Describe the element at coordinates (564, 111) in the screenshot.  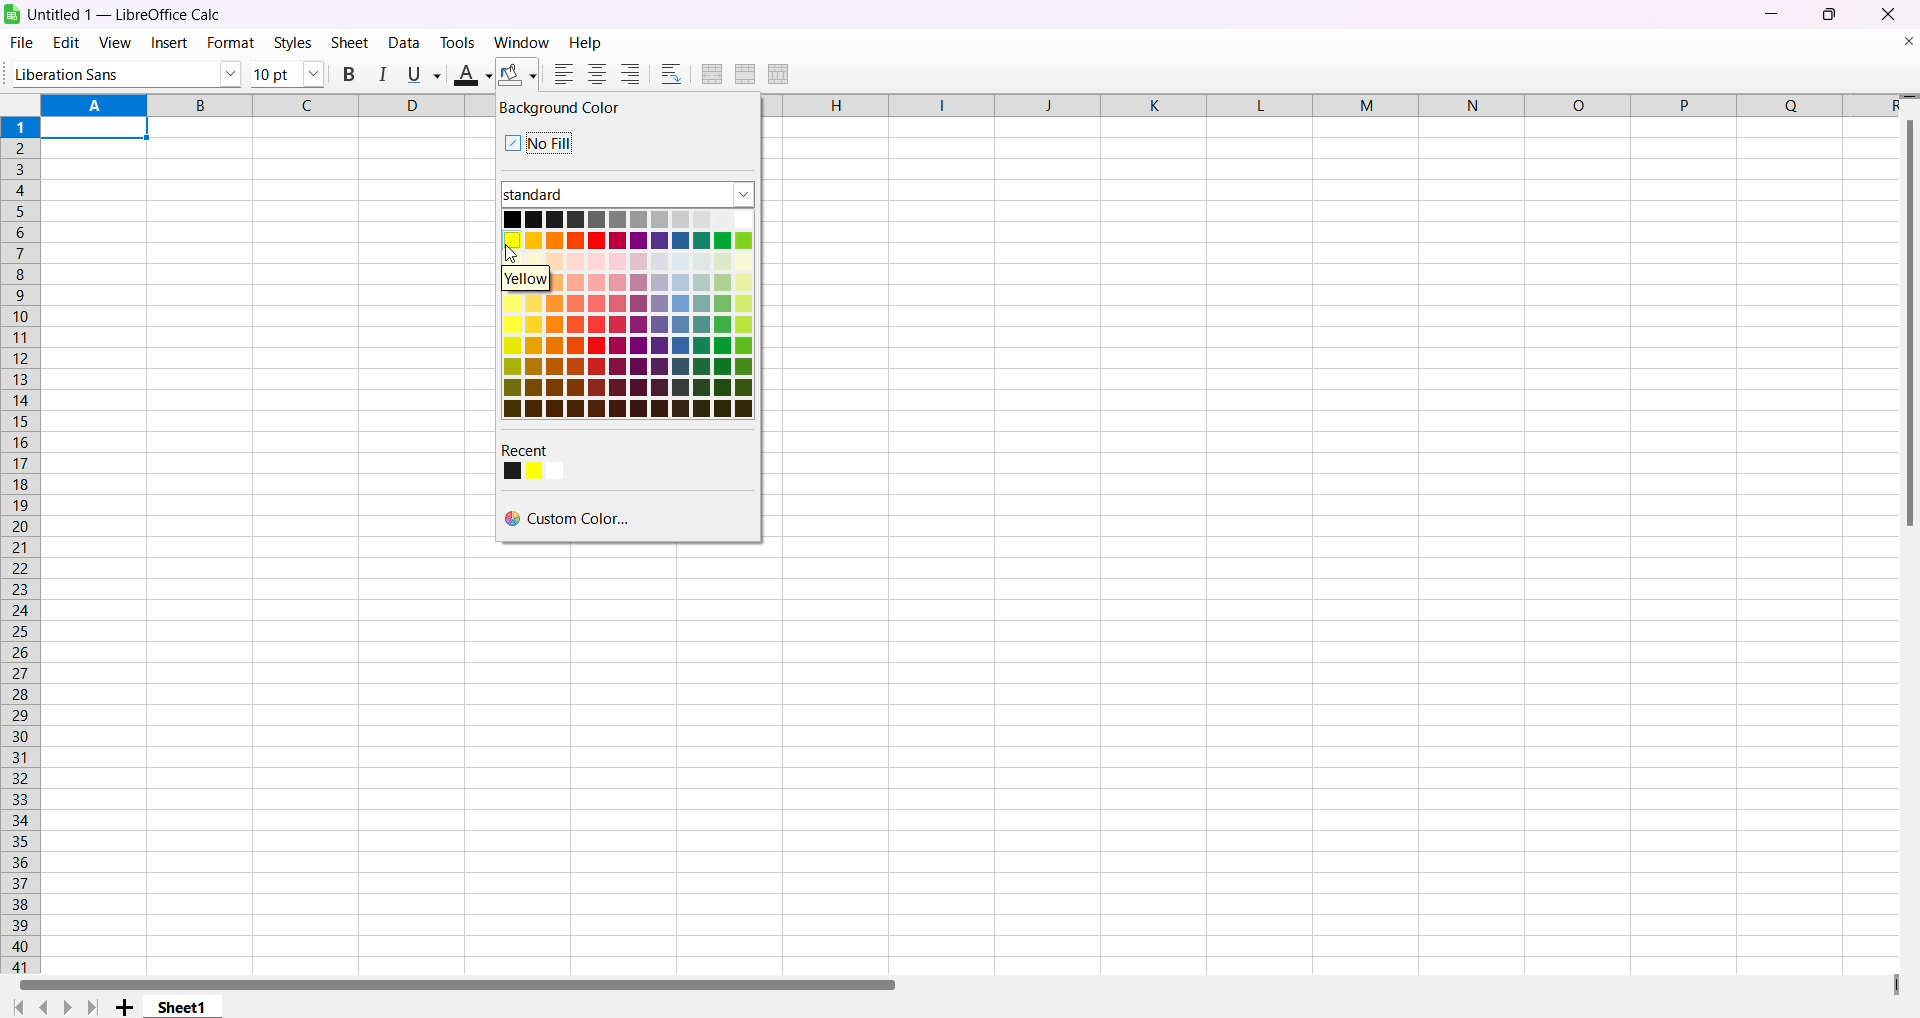
I see `background color` at that location.